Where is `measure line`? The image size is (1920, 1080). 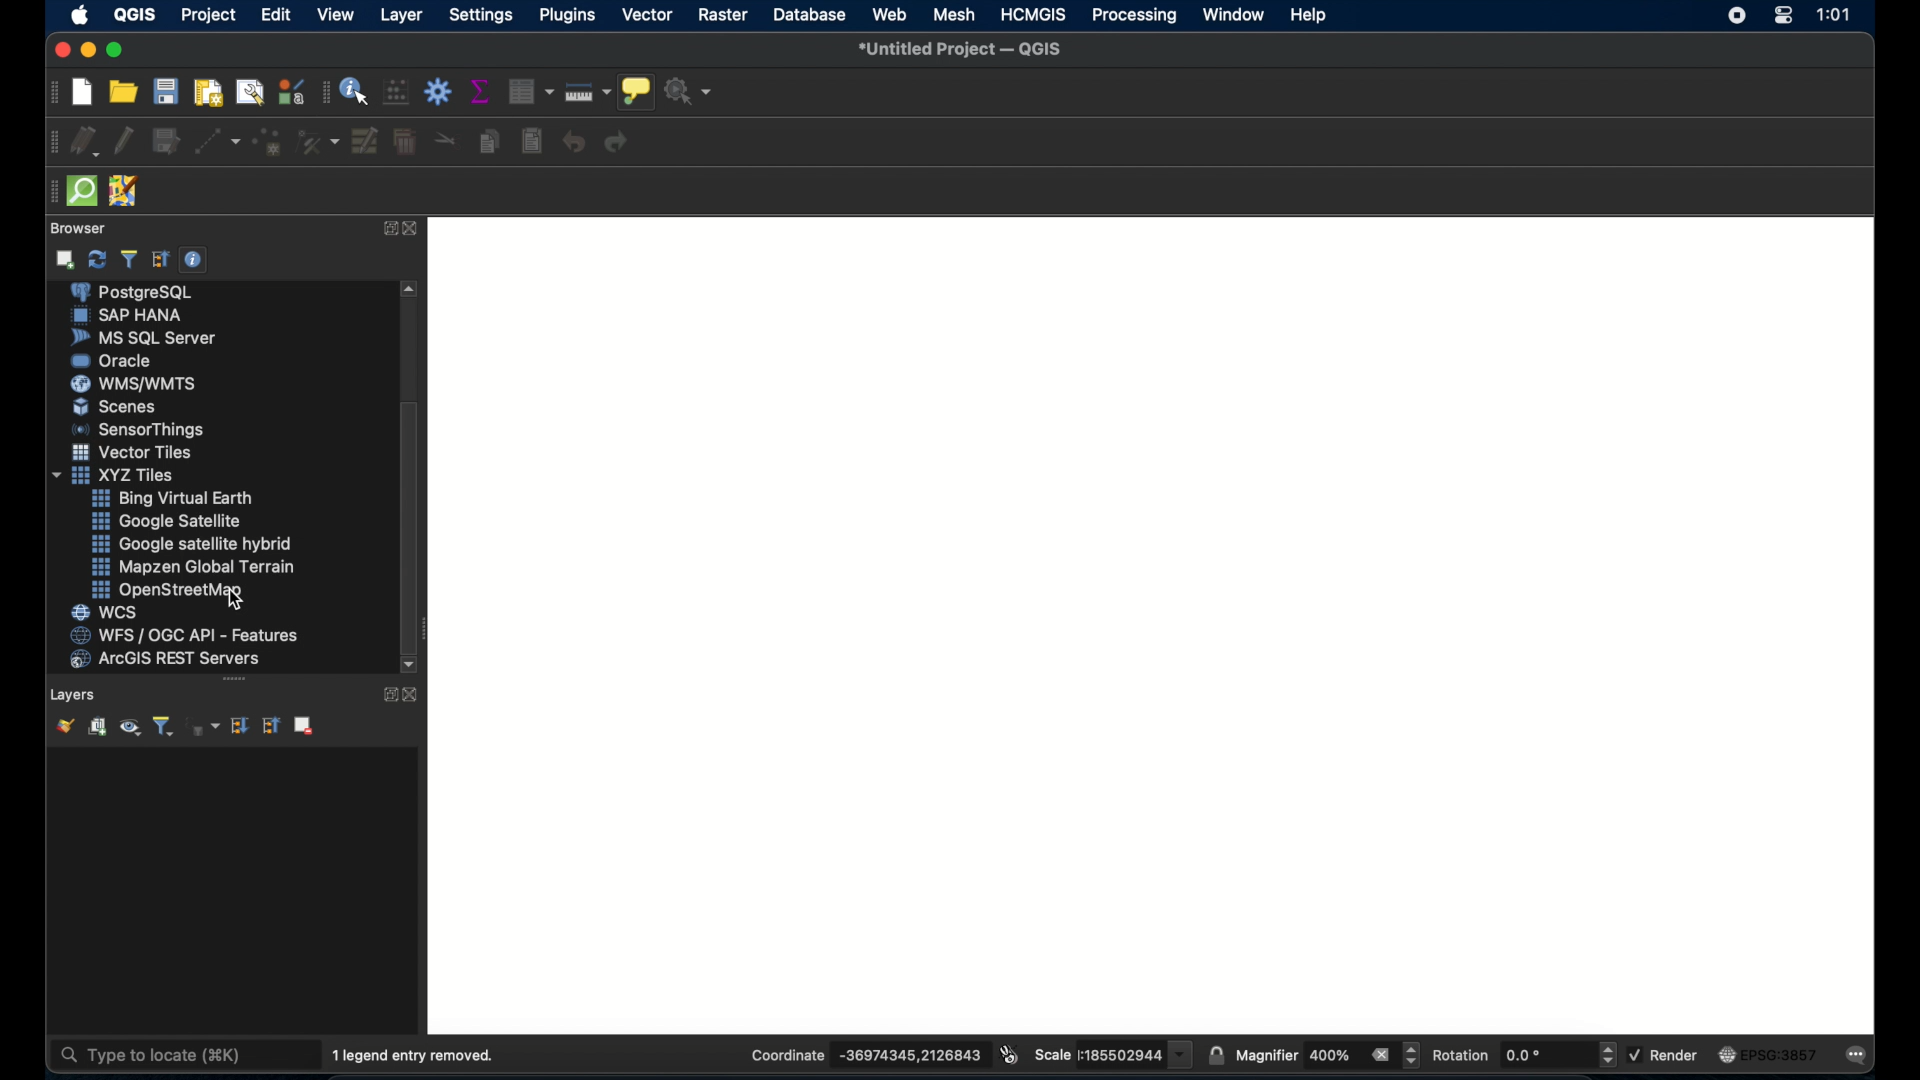 measure line is located at coordinates (588, 92).